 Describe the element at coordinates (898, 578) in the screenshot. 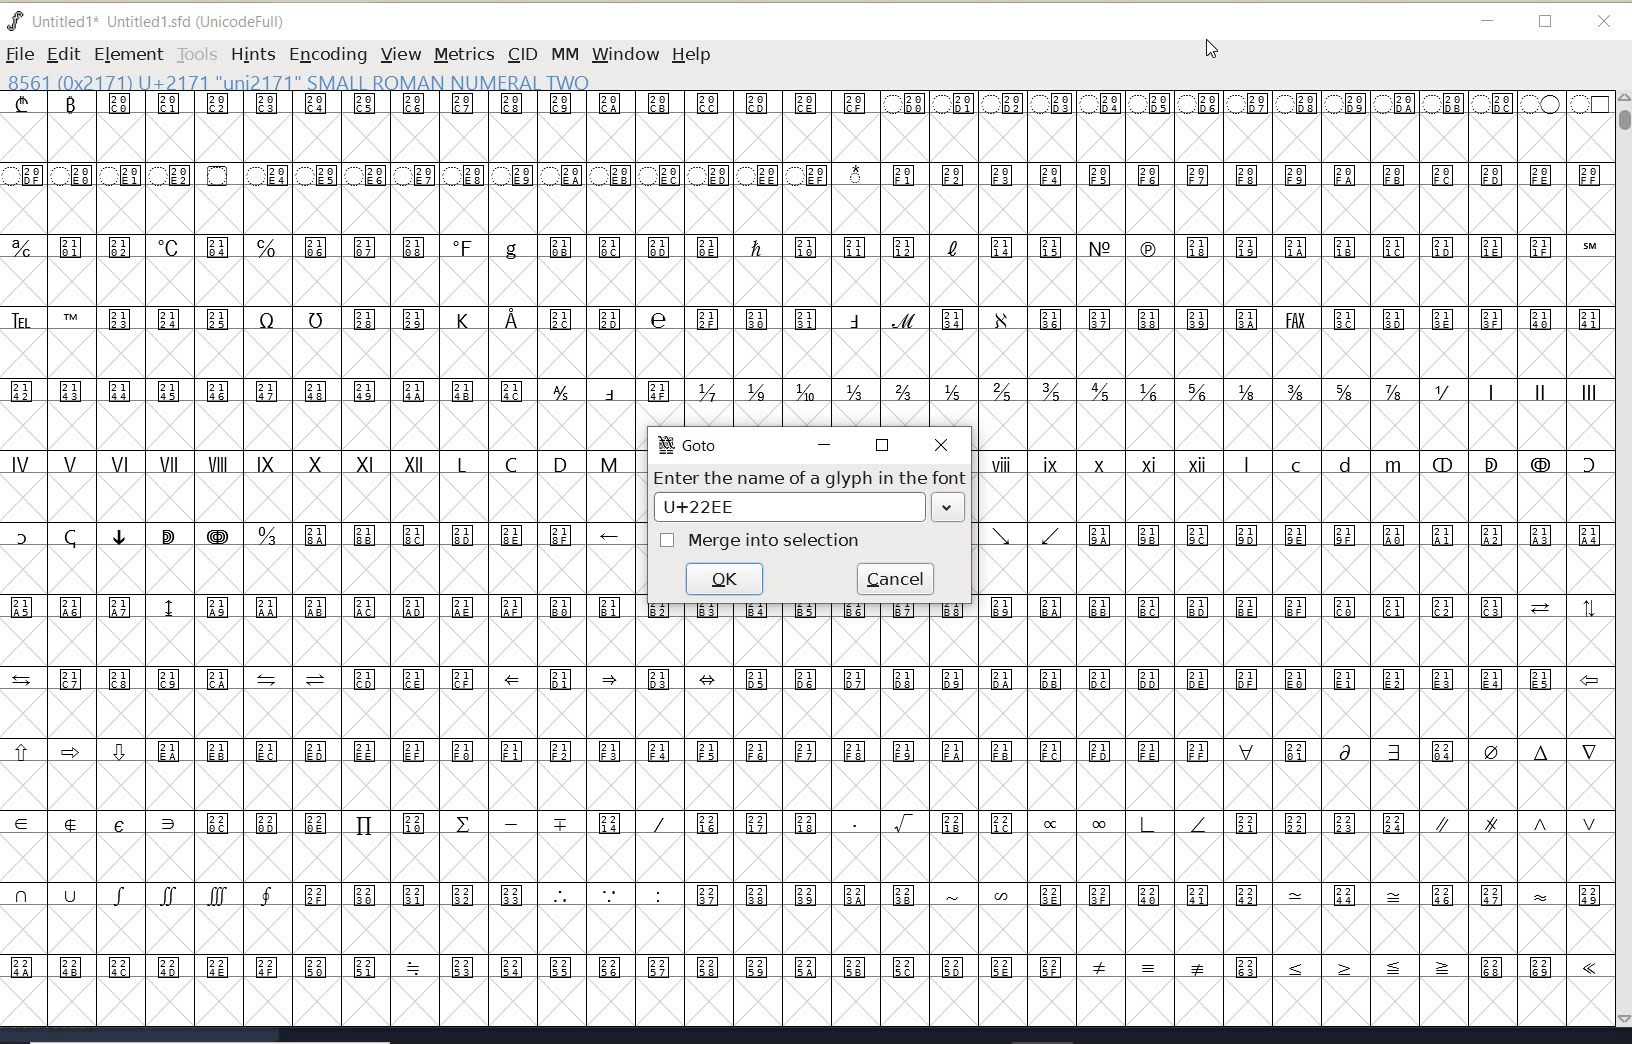

I see `cancel` at that location.